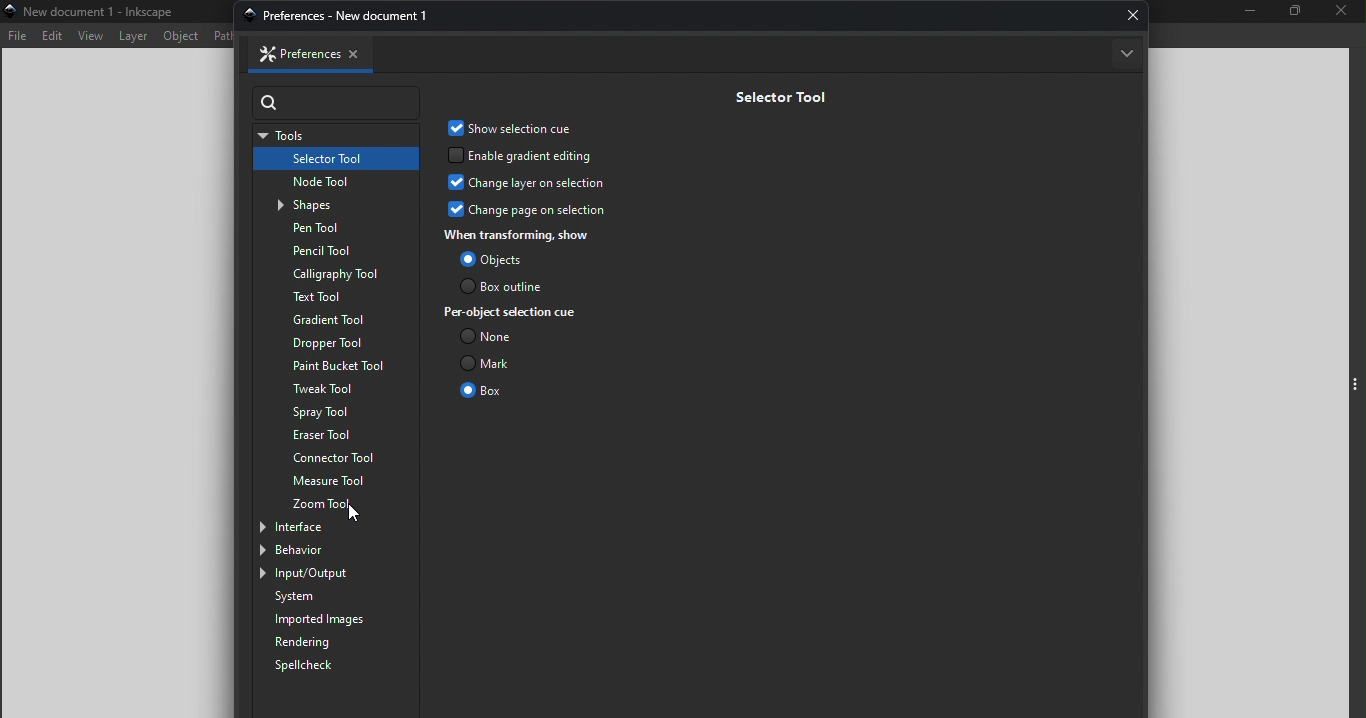 Image resolution: width=1366 pixels, height=718 pixels. What do you see at coordinates (333, 134) in the screenshot?
I see `Tools` at bounding box center [333, 134].